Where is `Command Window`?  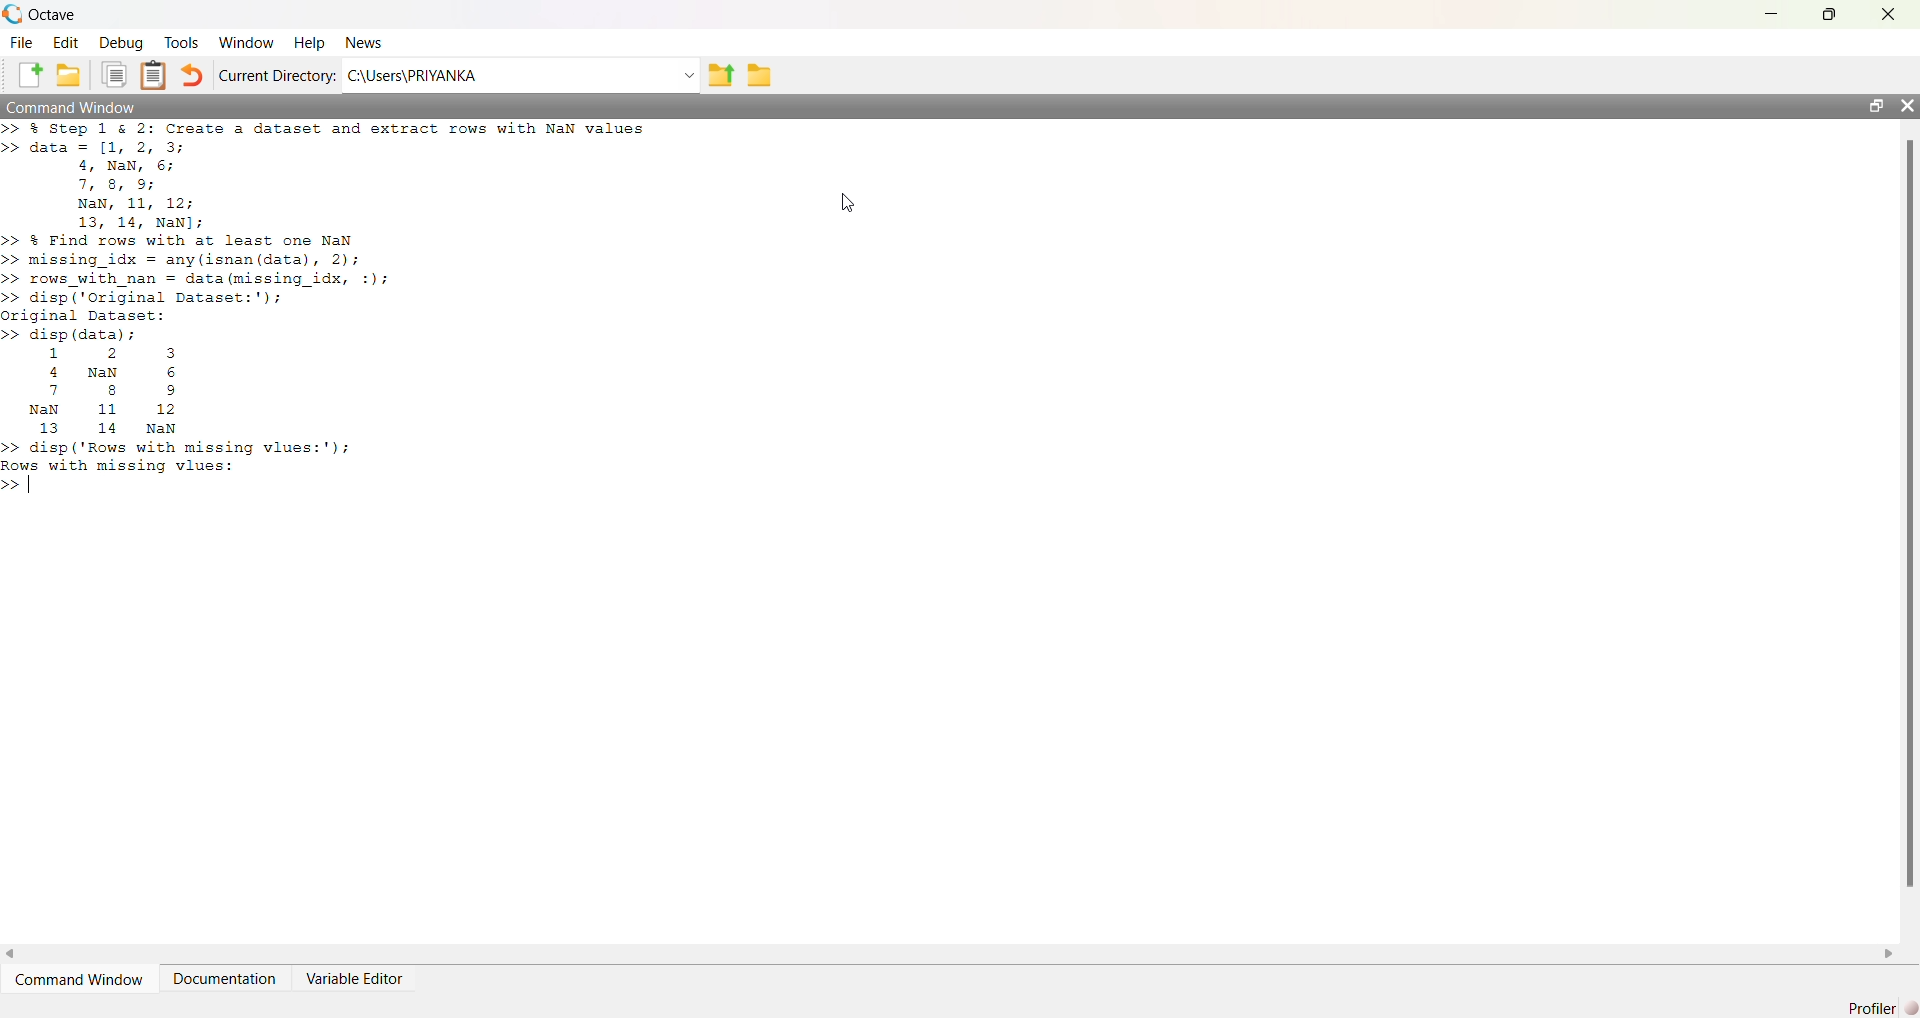 Command Window is located at coordinates (79, 980).